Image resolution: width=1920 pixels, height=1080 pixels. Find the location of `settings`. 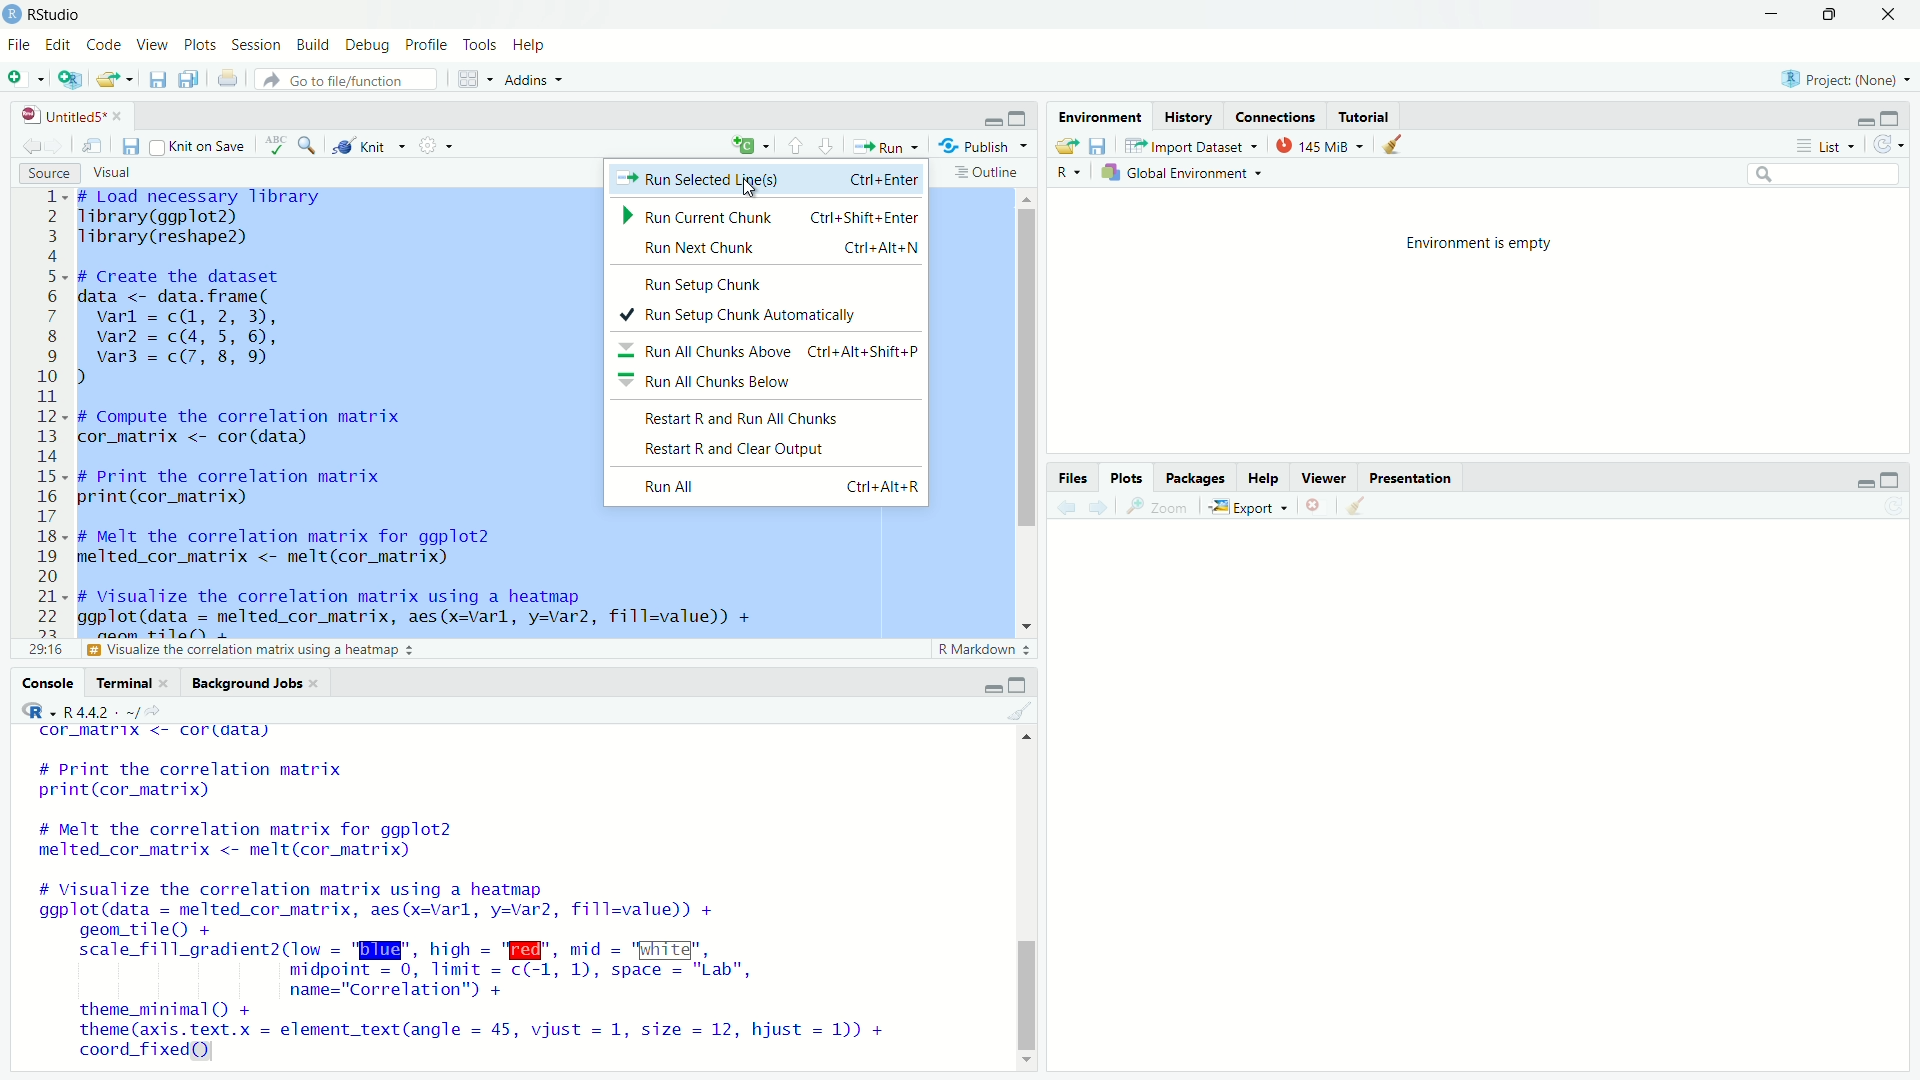

settings is located at coordinates (434, 145).